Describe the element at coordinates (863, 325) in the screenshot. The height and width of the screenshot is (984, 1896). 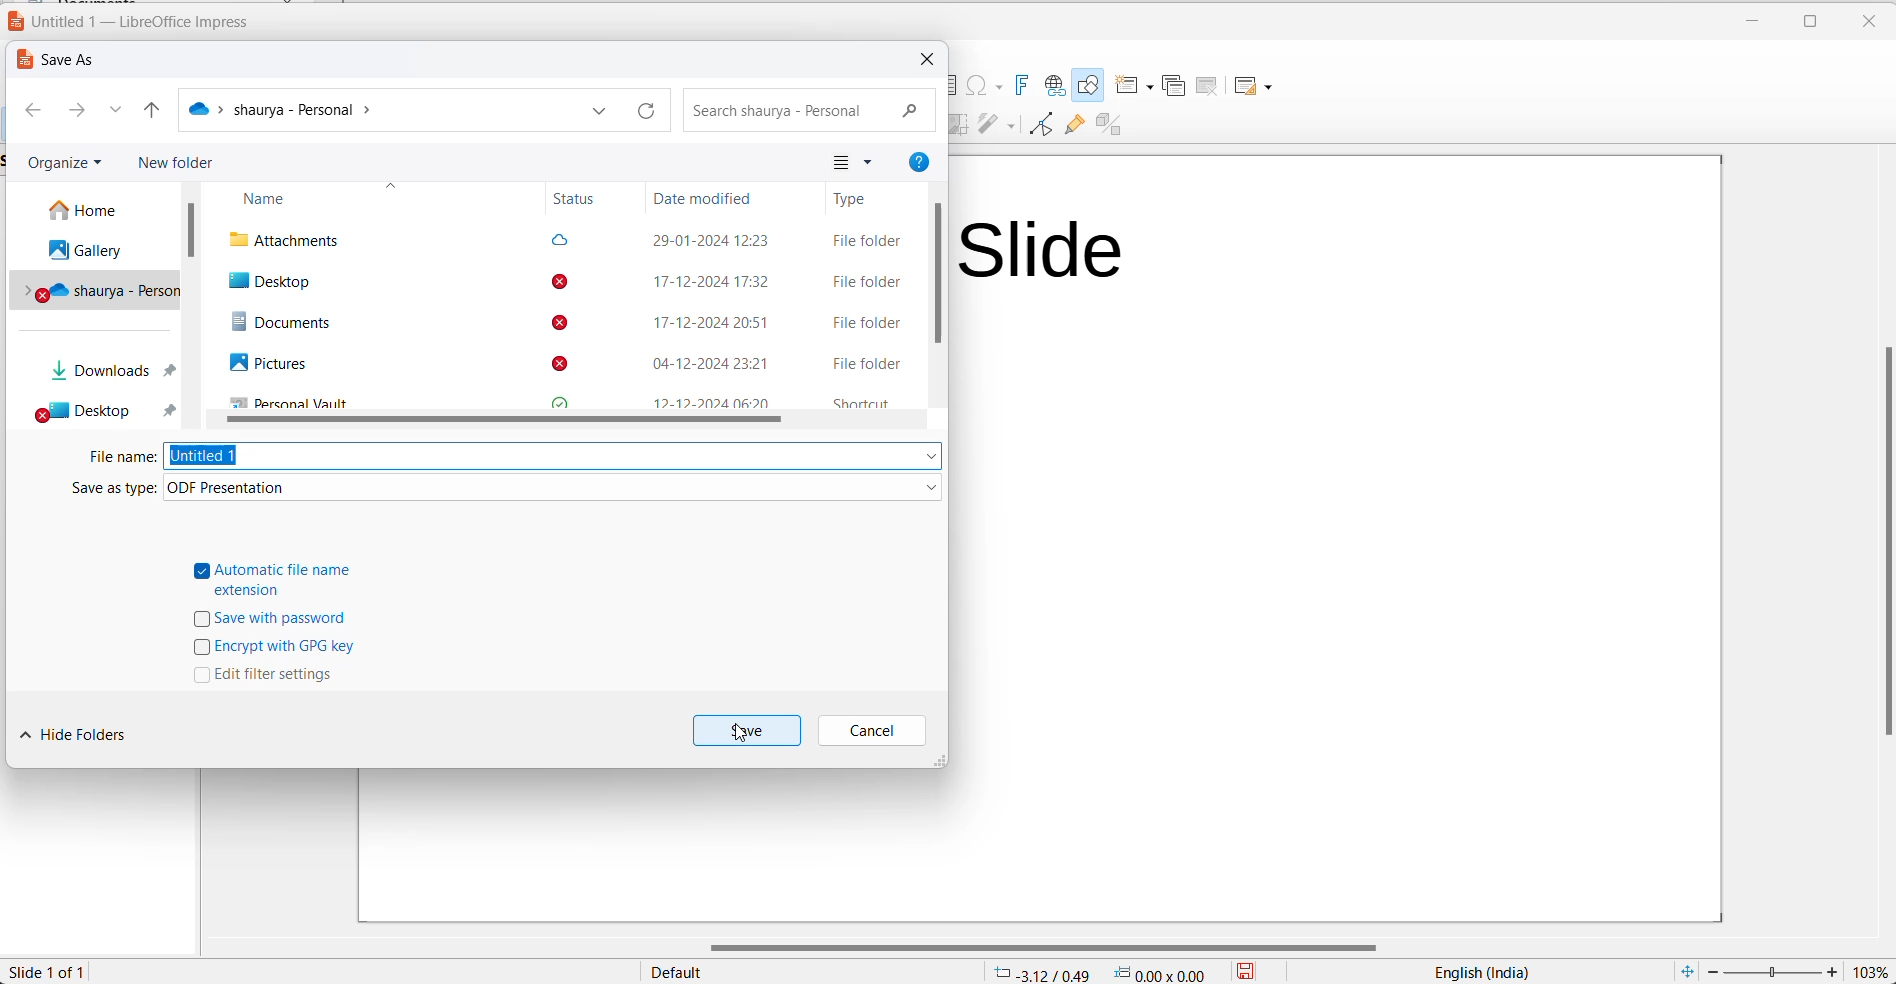
I see `File folder` at that location.